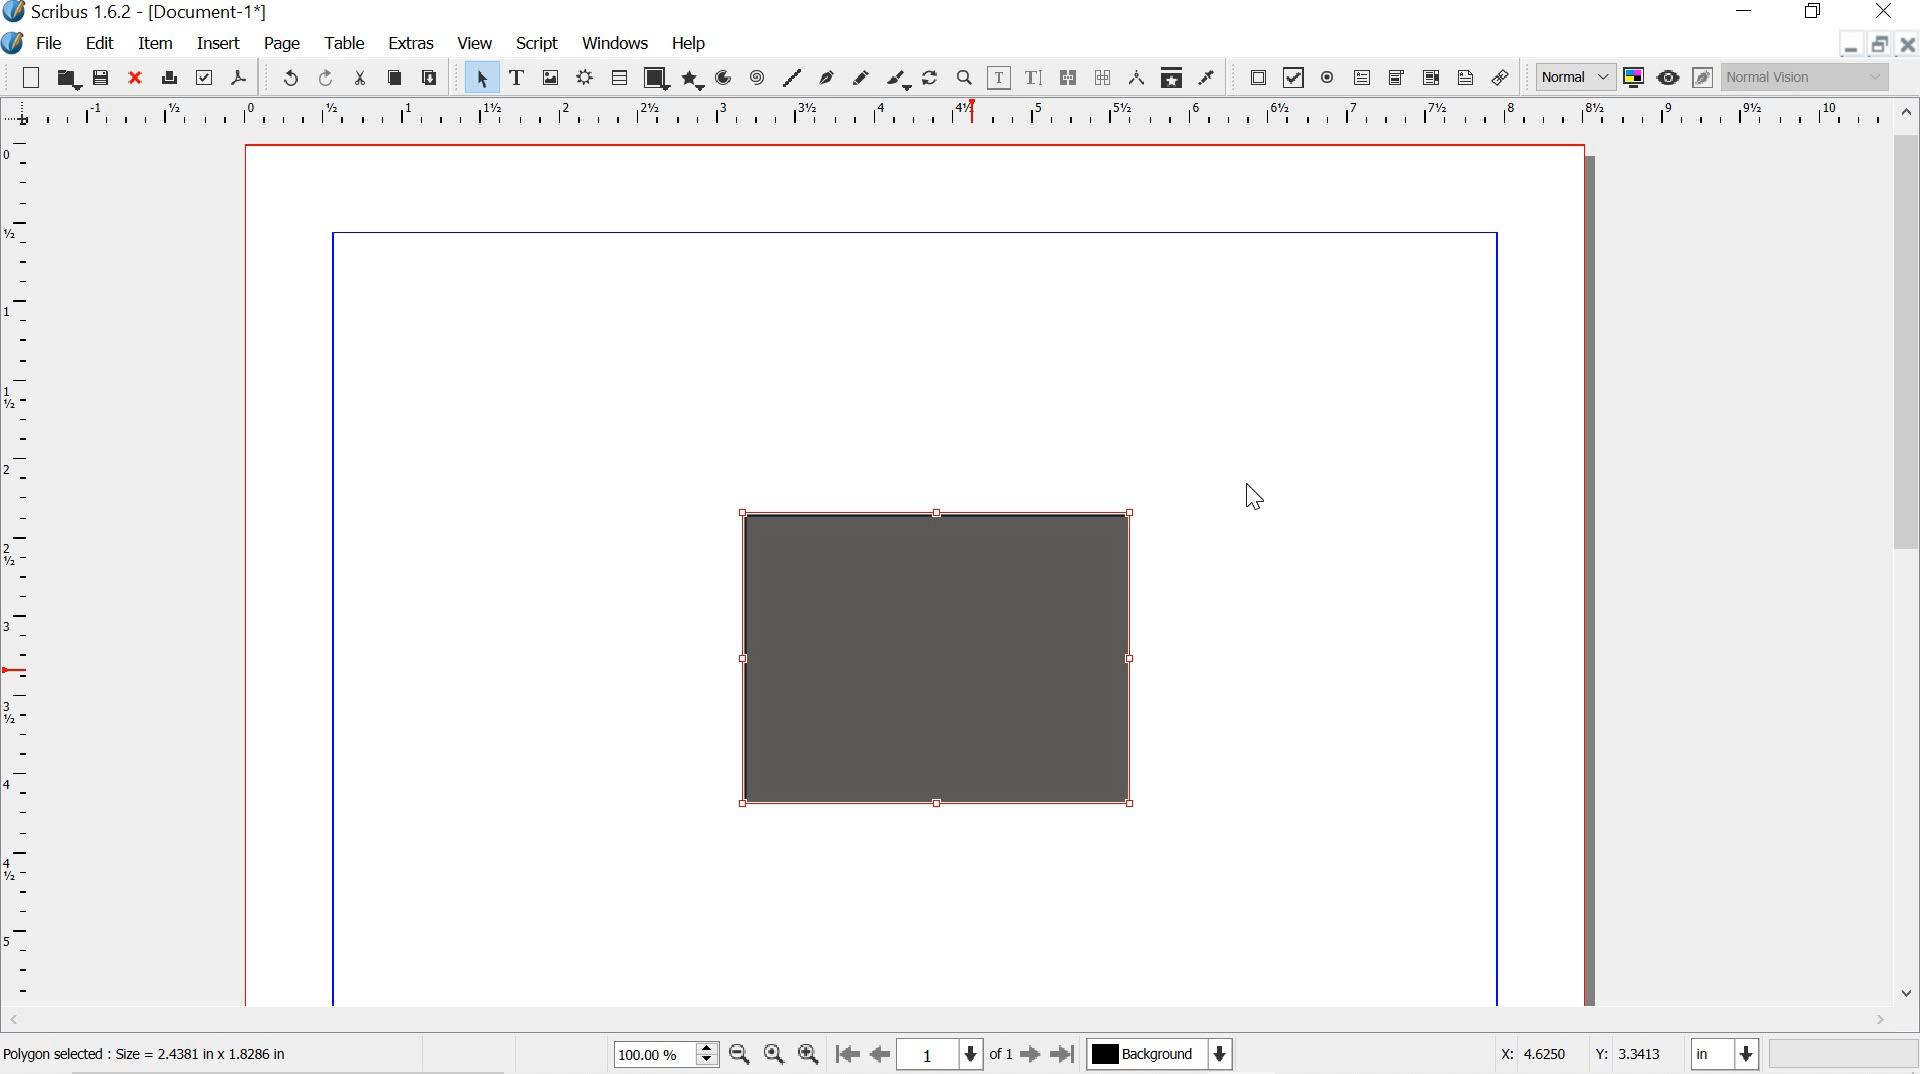  Describe the element at coordinates (410, 44) in the screenshot. I see `extras` at that location.